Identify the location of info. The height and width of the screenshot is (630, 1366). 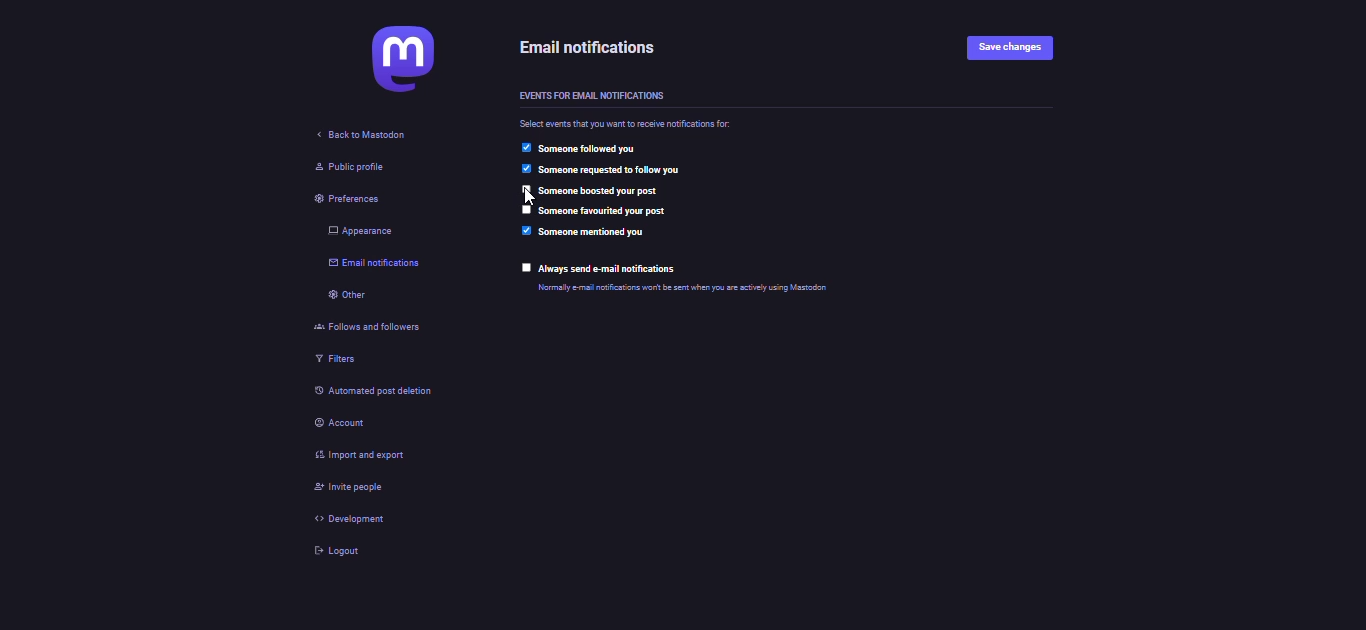
(717, 289).